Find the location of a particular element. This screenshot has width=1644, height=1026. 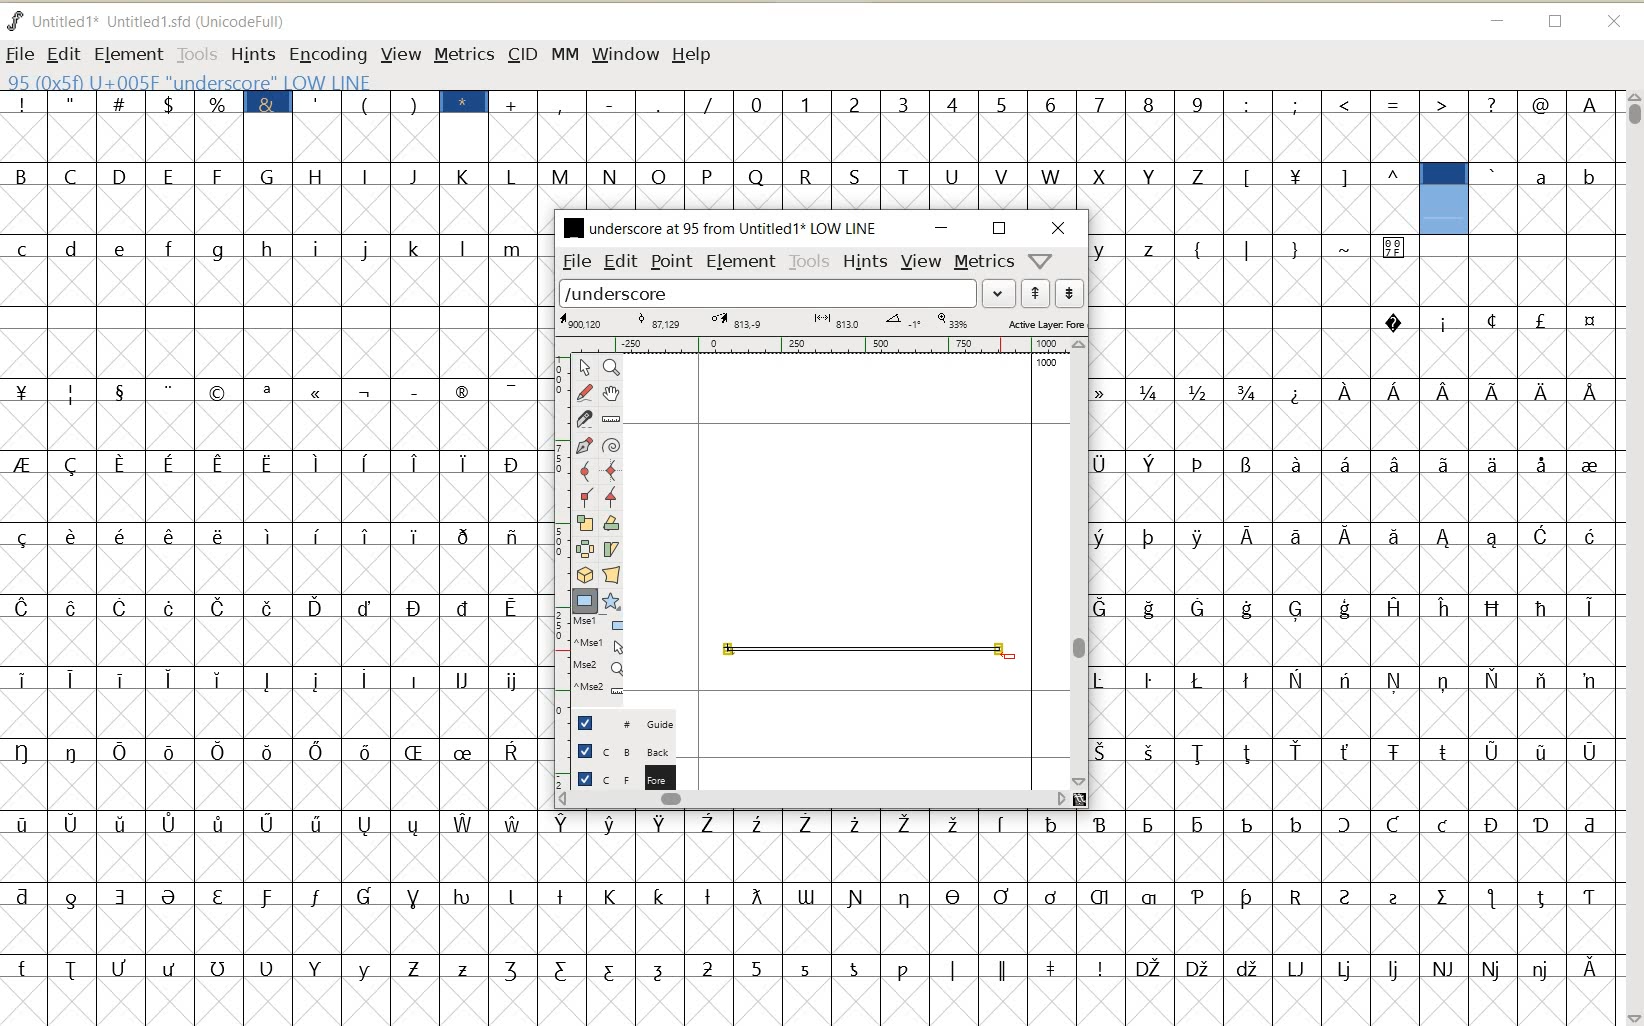

FONT NAME is located at coordinates (718, 227).